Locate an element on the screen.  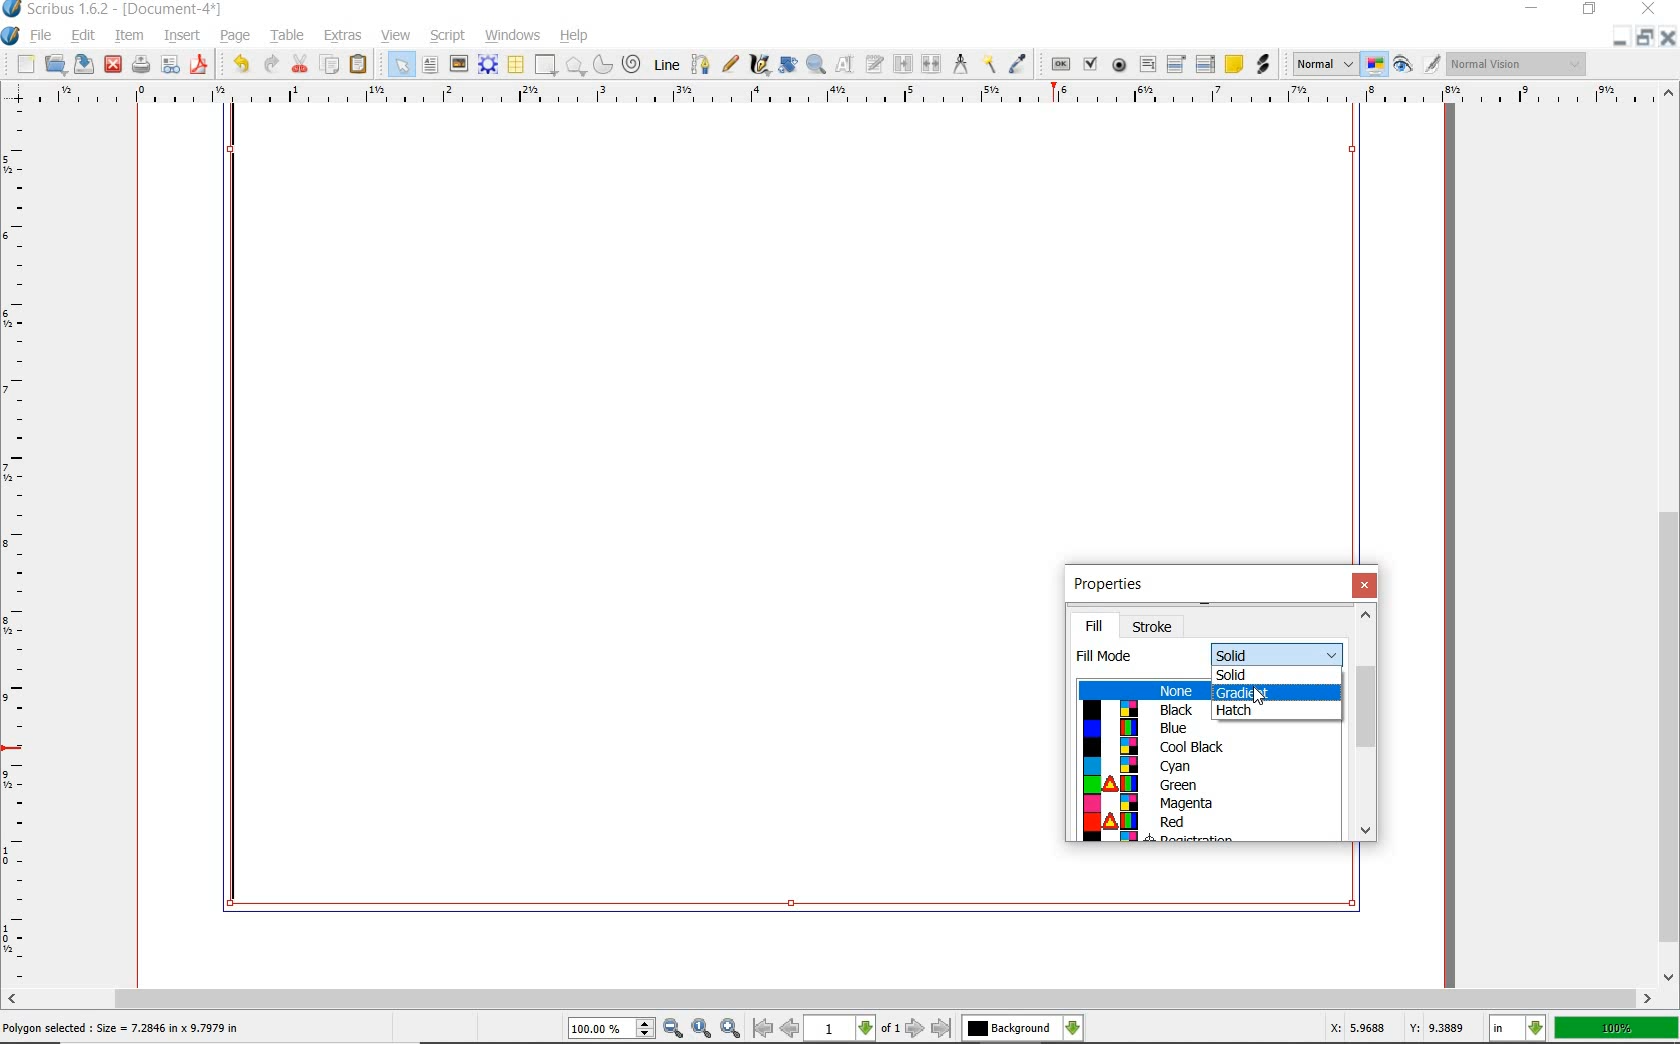
go to previous page is located at coordinates (791, 1029).